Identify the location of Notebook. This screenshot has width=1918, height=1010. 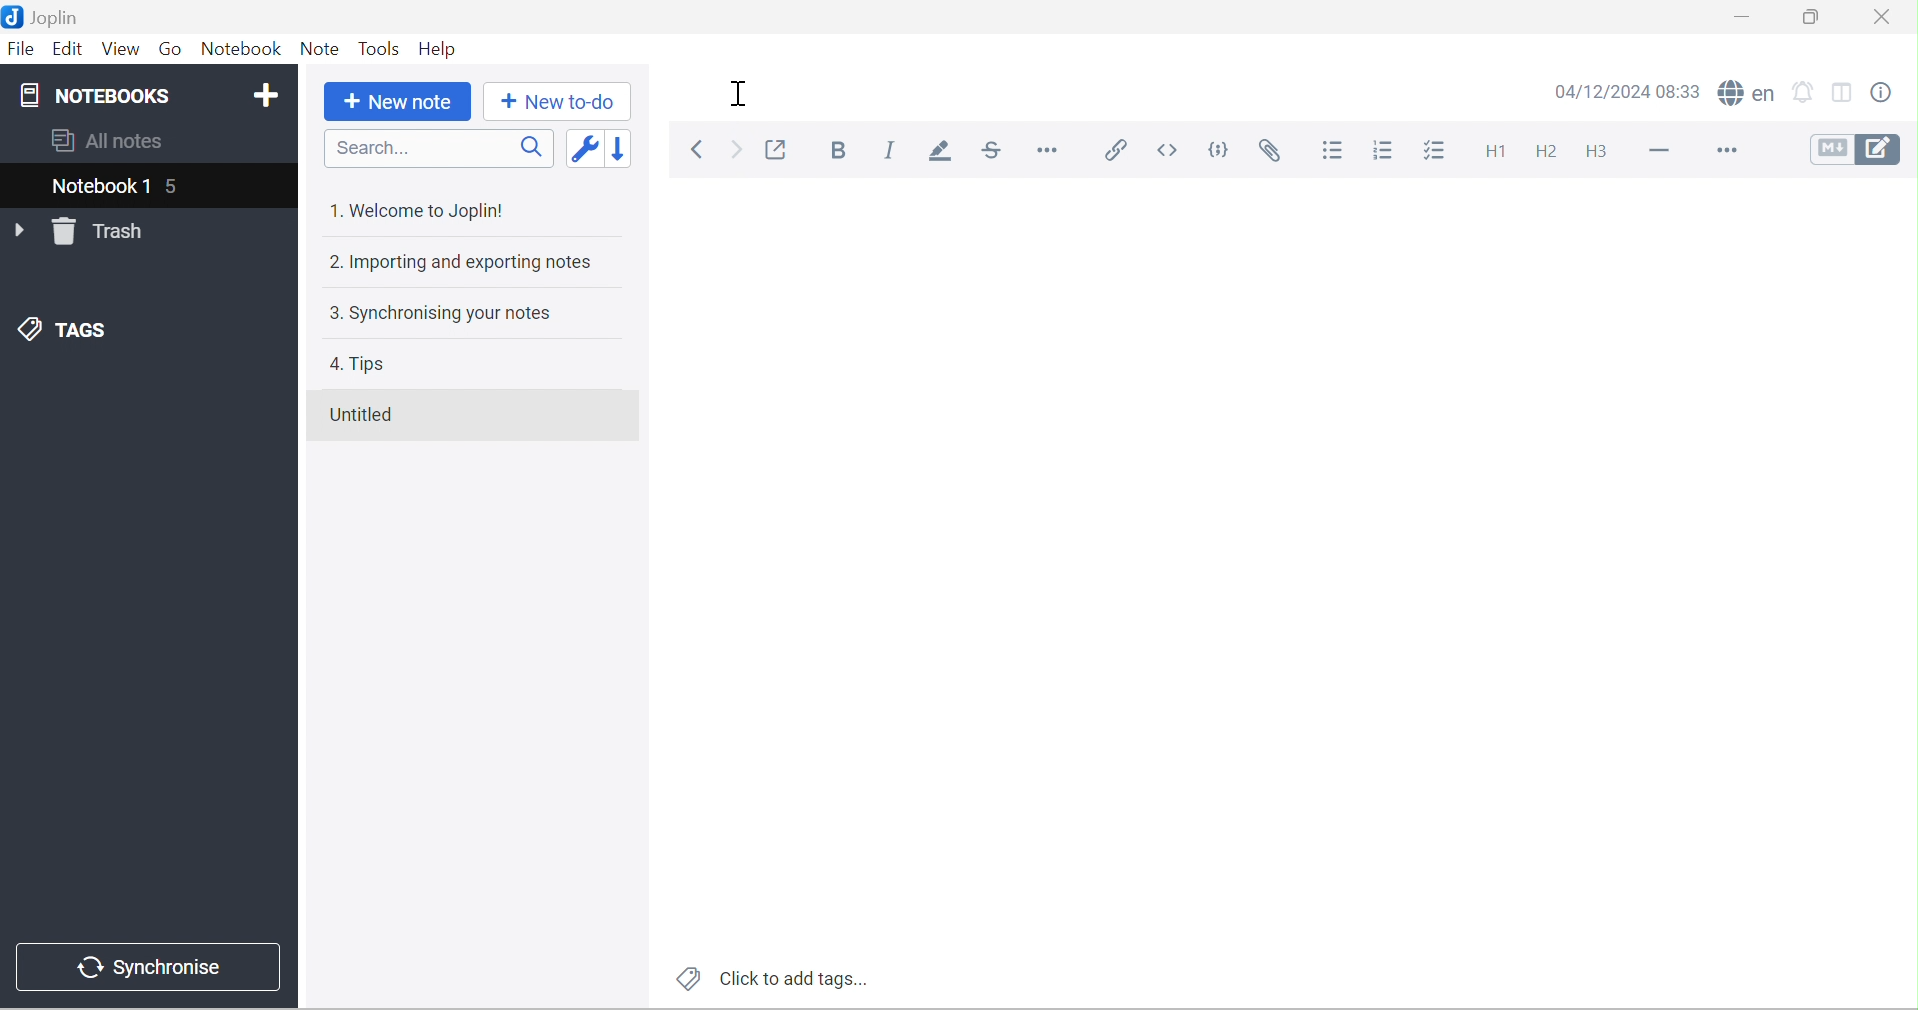
(242, 48).